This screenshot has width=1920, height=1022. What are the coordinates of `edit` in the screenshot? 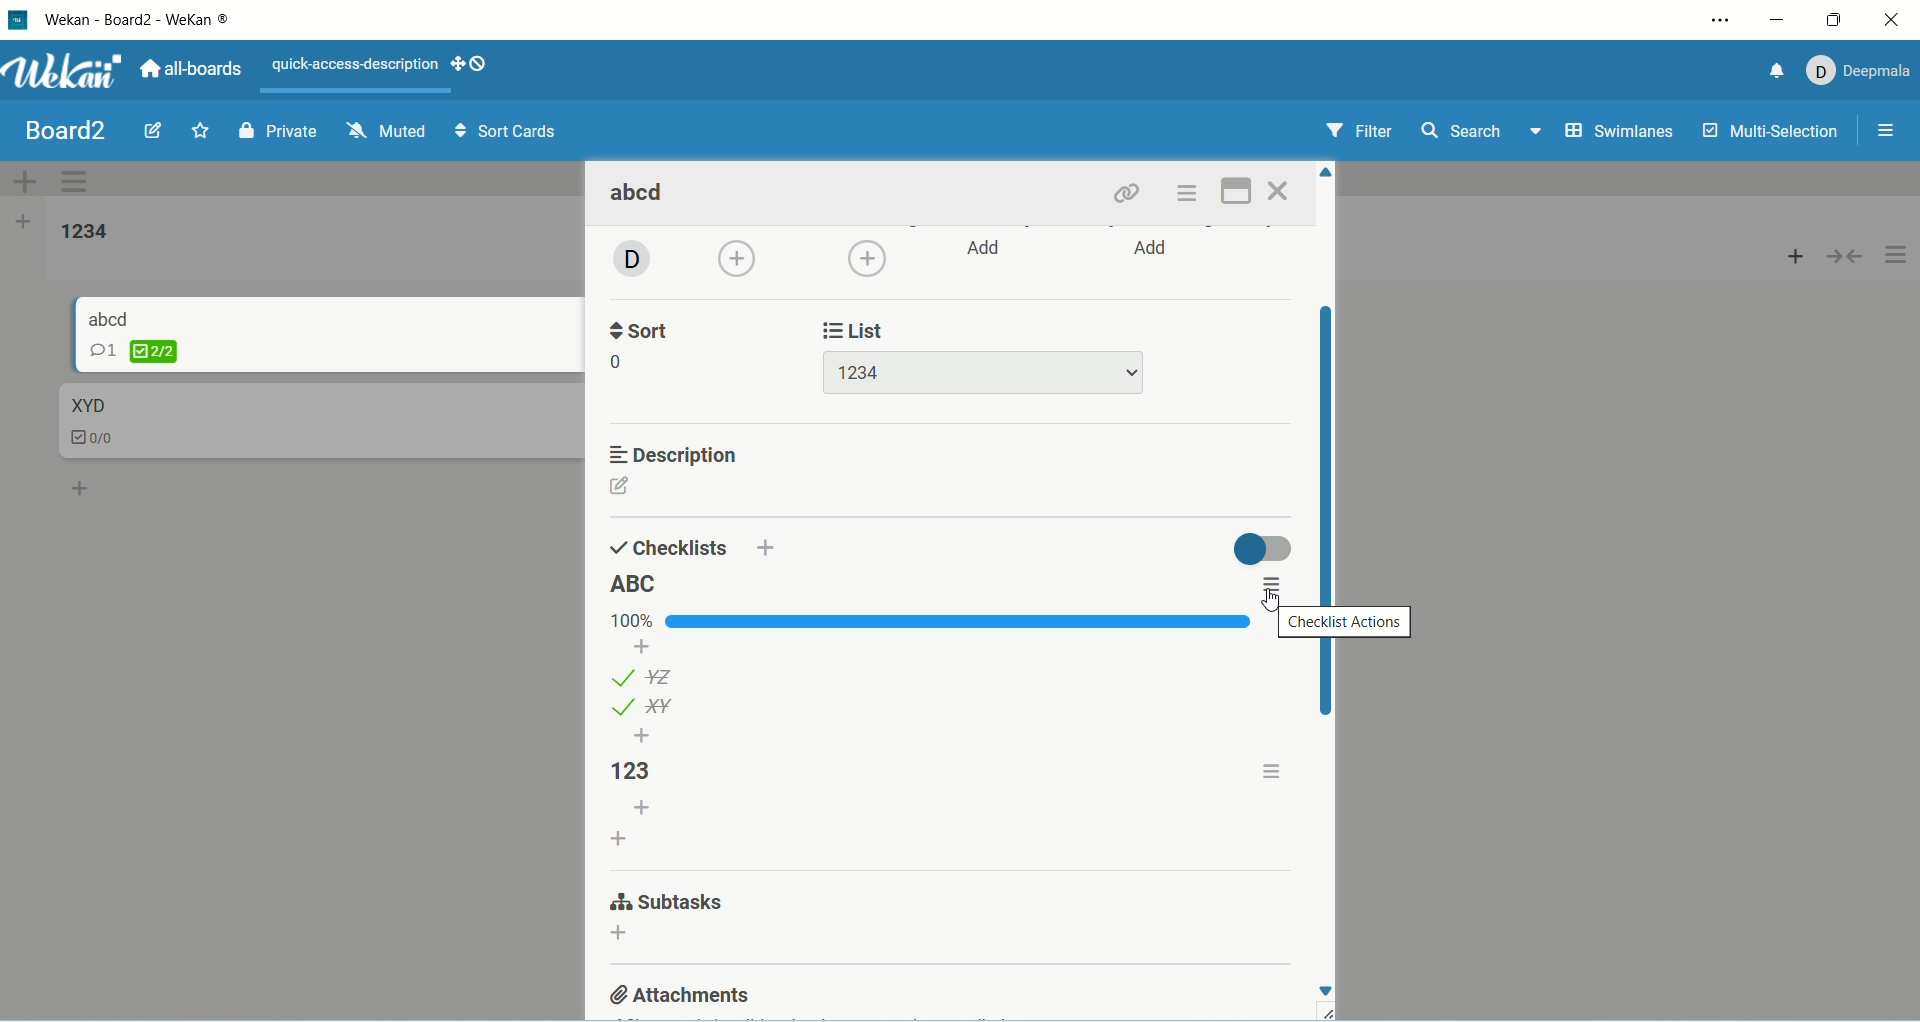 It's located at (152, 130).